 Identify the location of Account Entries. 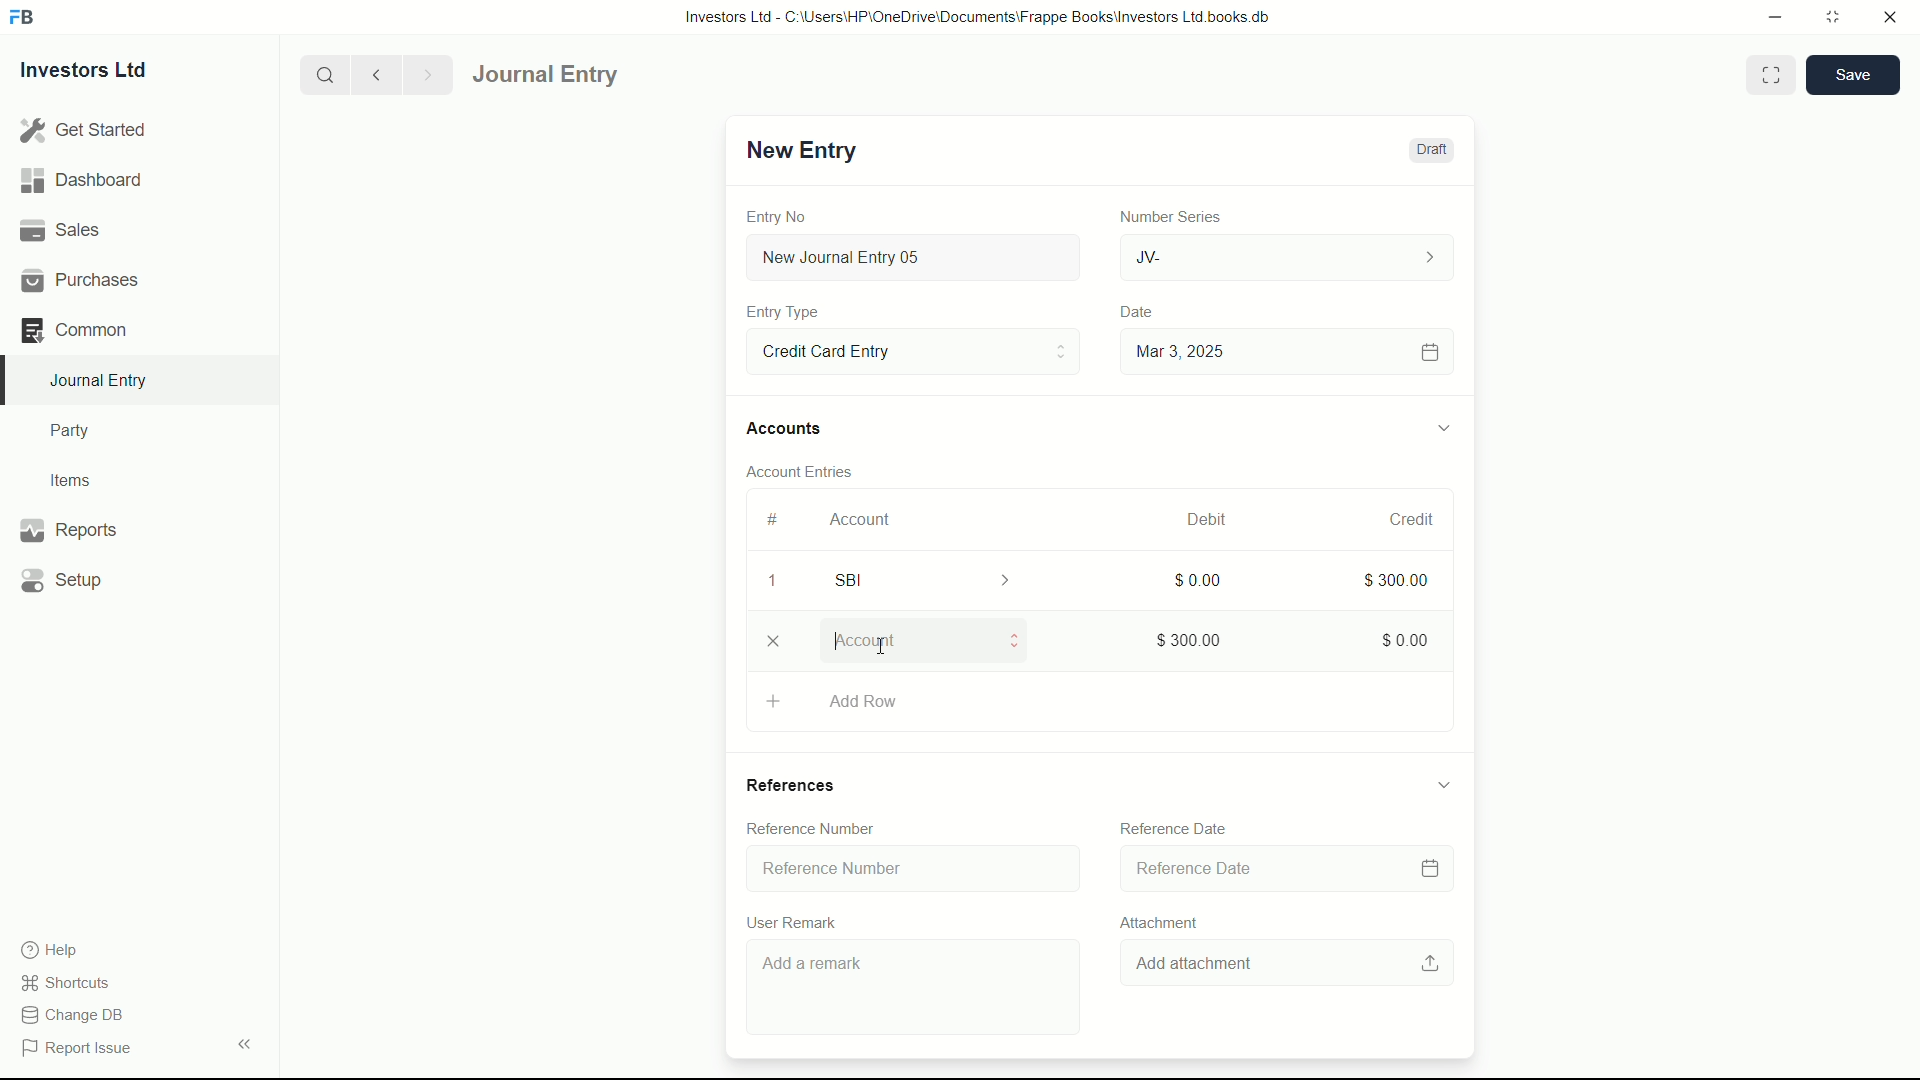
(808, 468).